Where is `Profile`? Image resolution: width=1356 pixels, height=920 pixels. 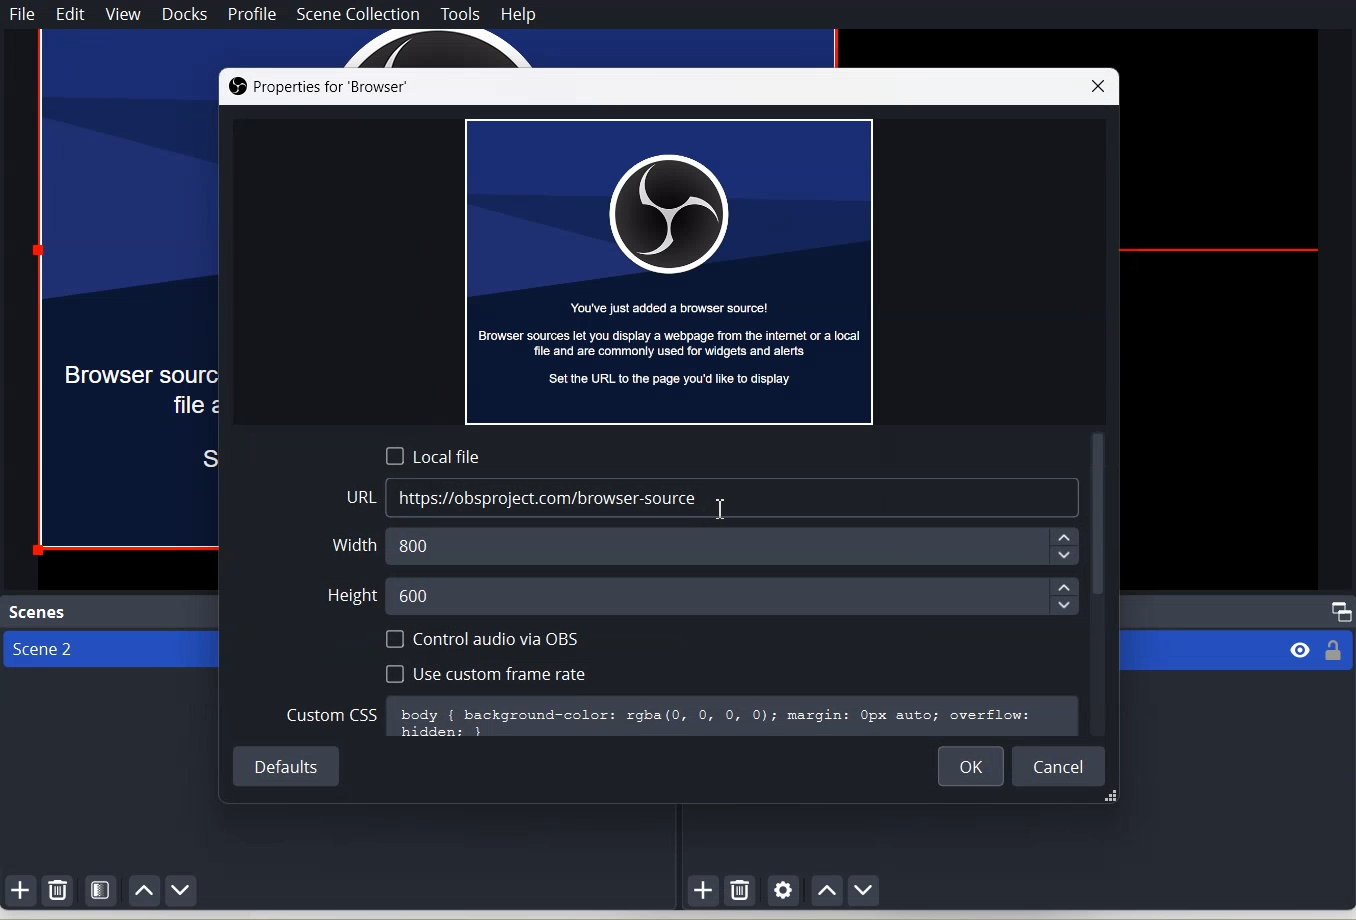 Profile is located at coordinates (251, 16).